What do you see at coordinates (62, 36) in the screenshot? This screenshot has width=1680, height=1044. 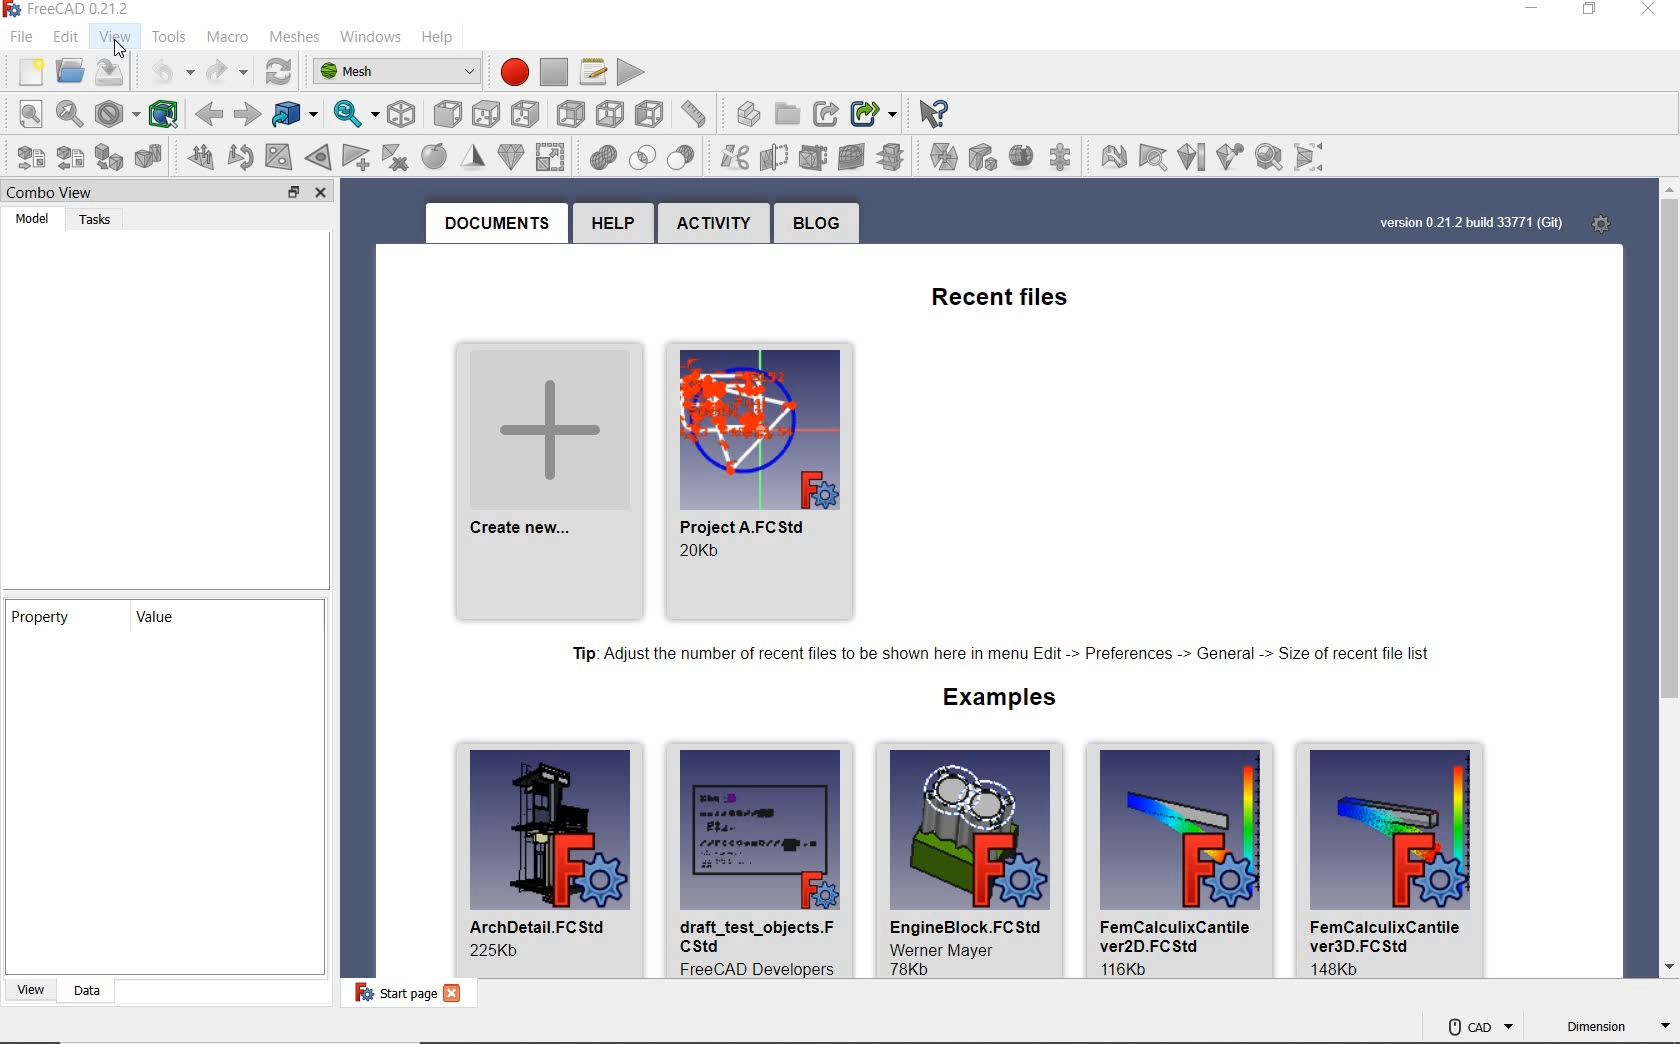 I see `edit` at bounding box center [62, 36].